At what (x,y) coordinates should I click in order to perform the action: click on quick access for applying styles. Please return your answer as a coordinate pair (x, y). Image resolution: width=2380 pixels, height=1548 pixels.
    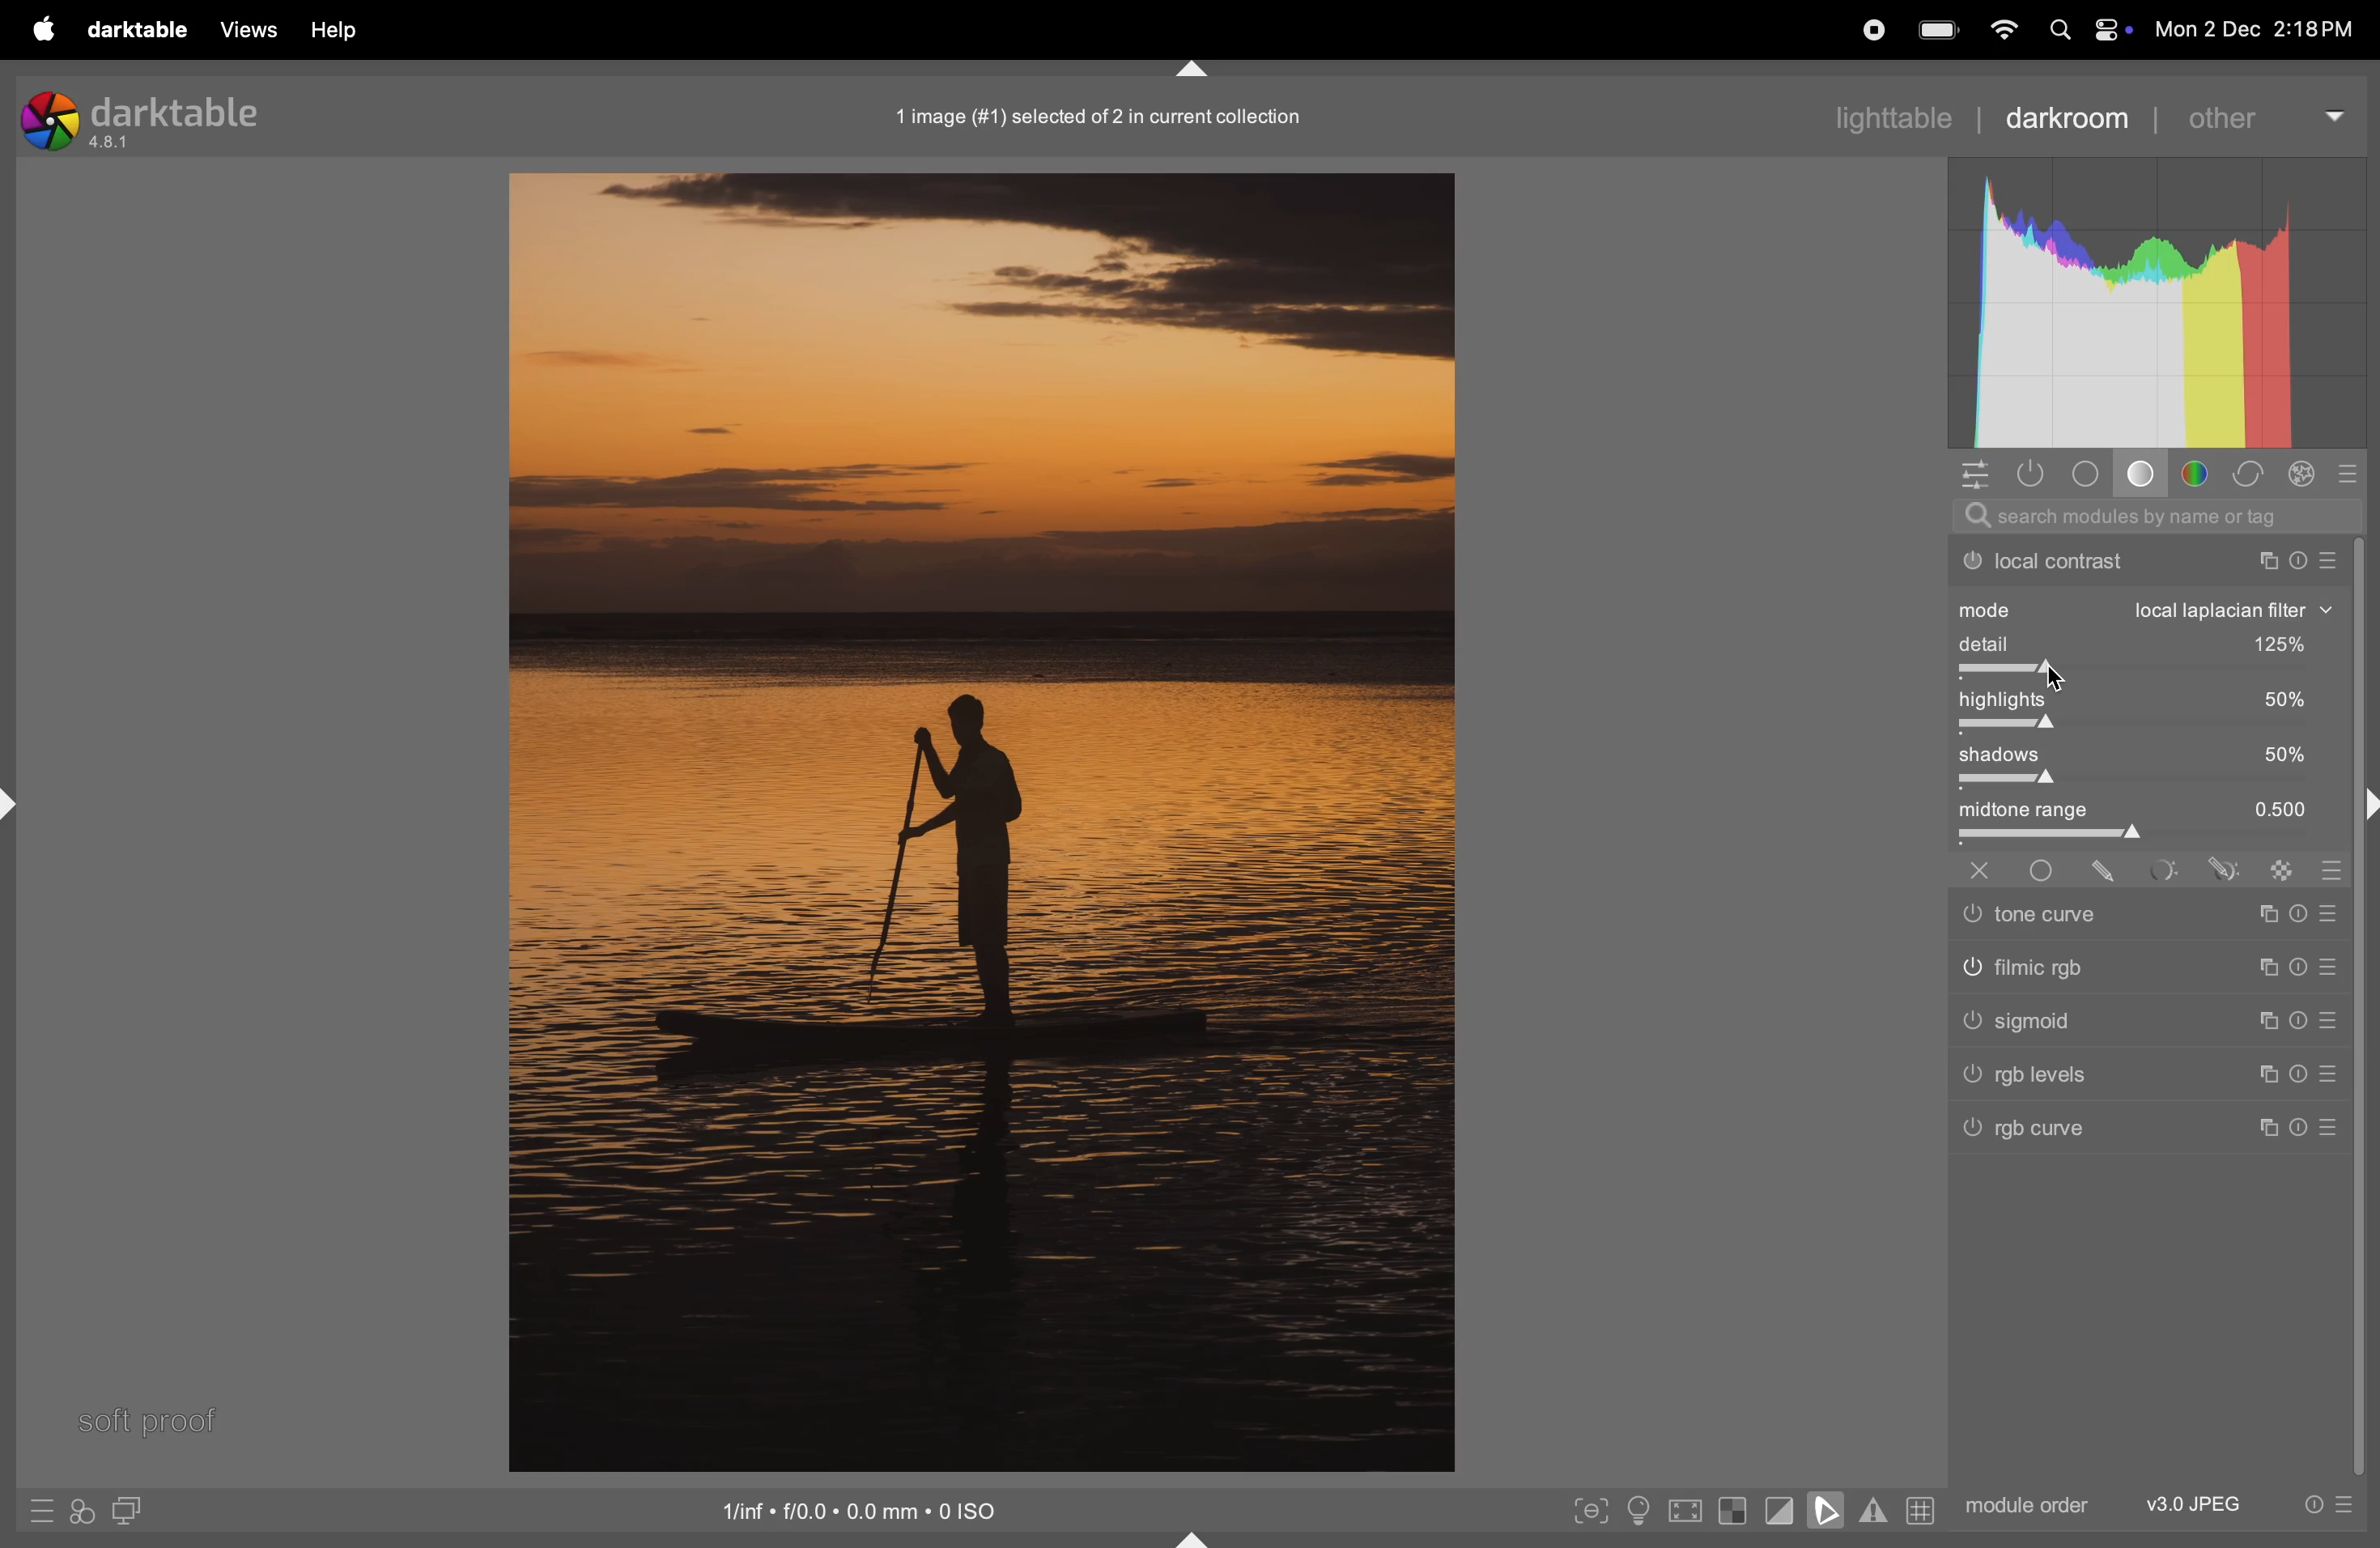
    Looking at the image, I should click on (82, 1512).